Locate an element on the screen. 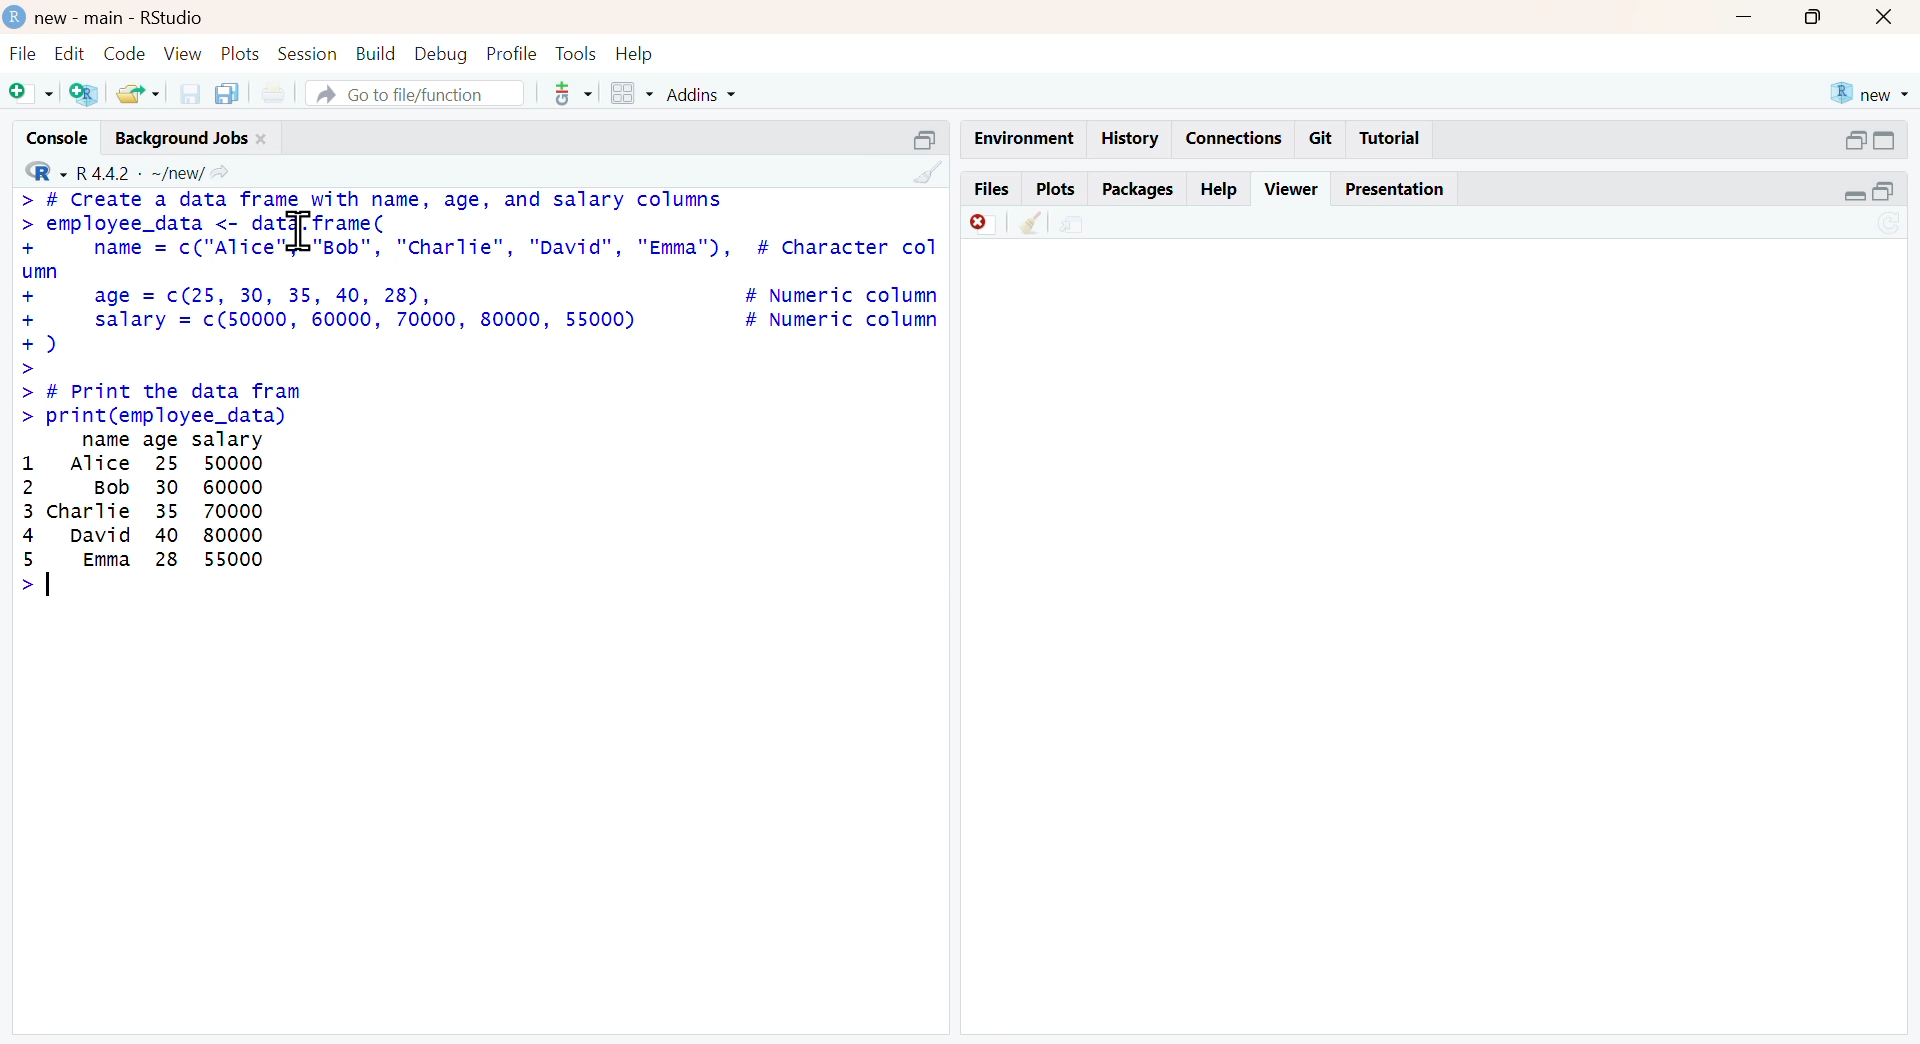 The image size is (1920, 1044). Edit is located at coordinates (68, 53).